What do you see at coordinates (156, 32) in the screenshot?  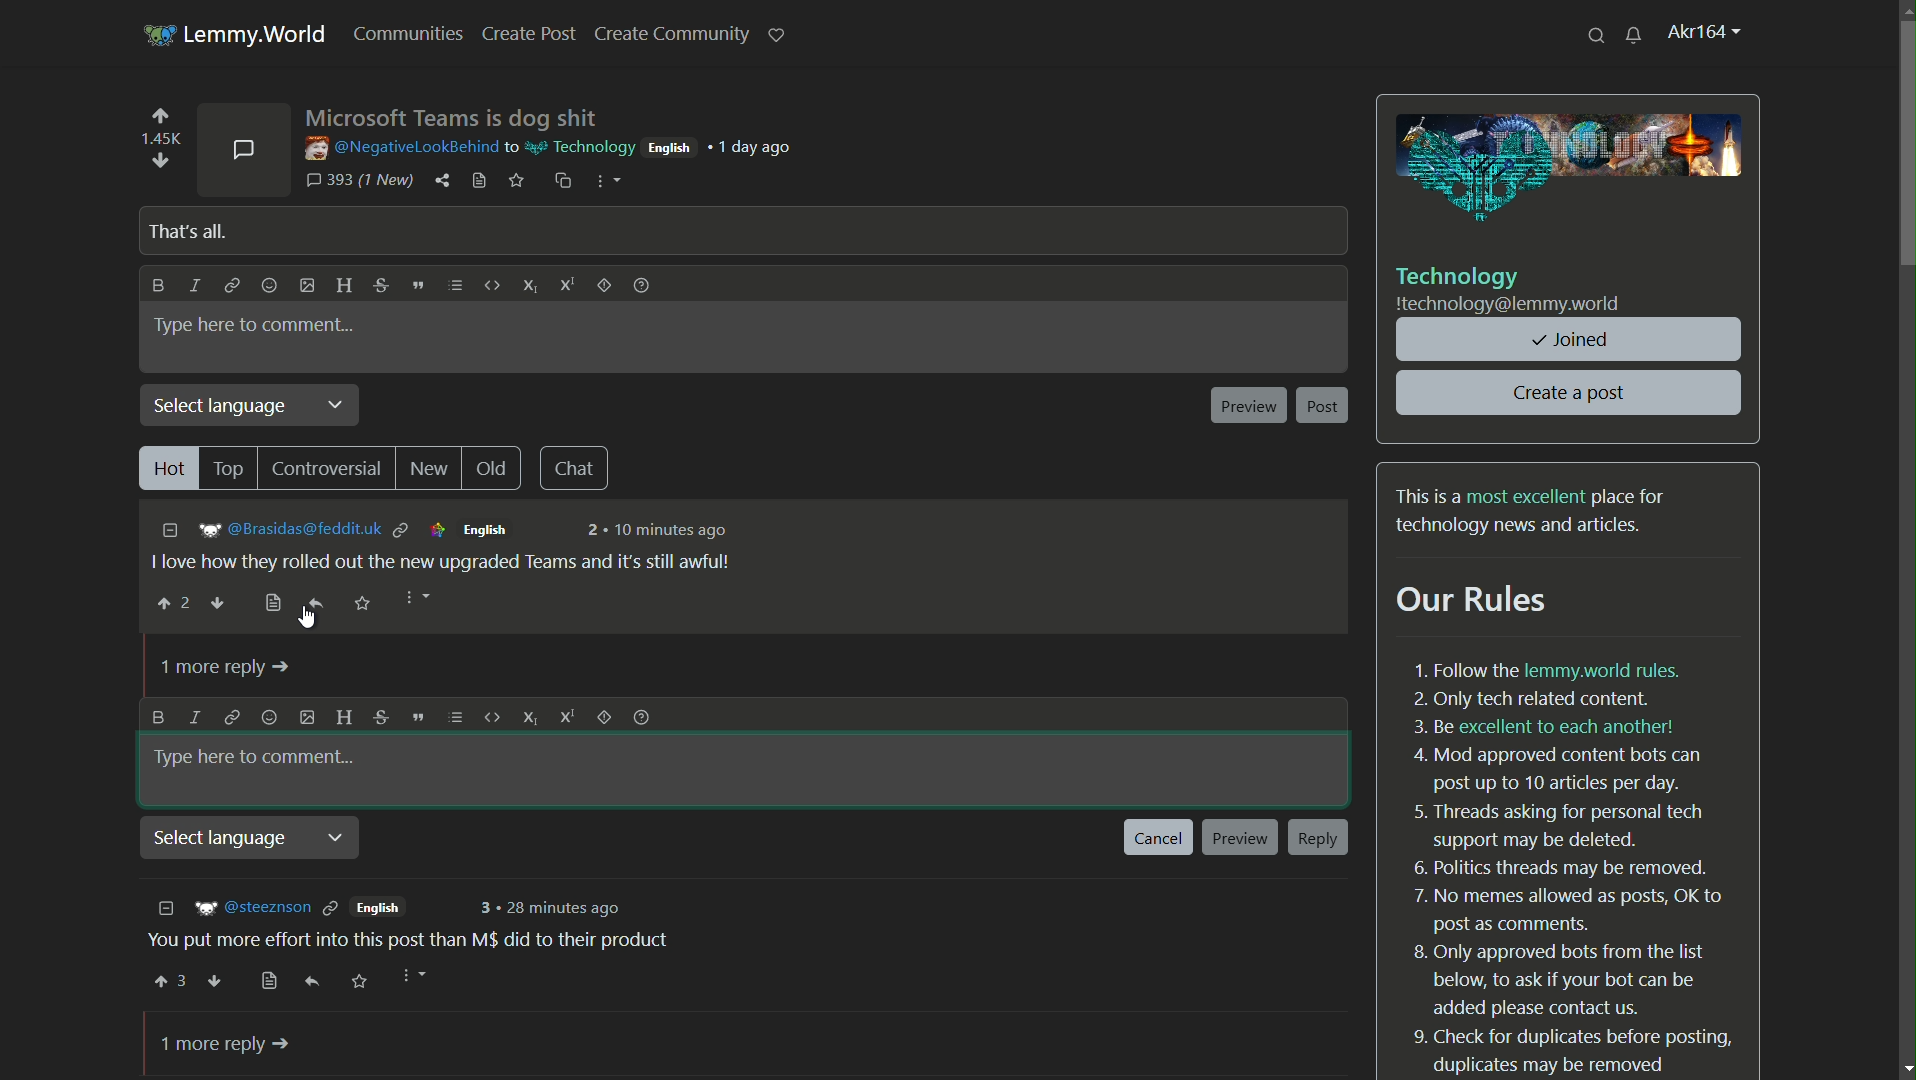 I see `server icon` at bounding box center [156, 32].